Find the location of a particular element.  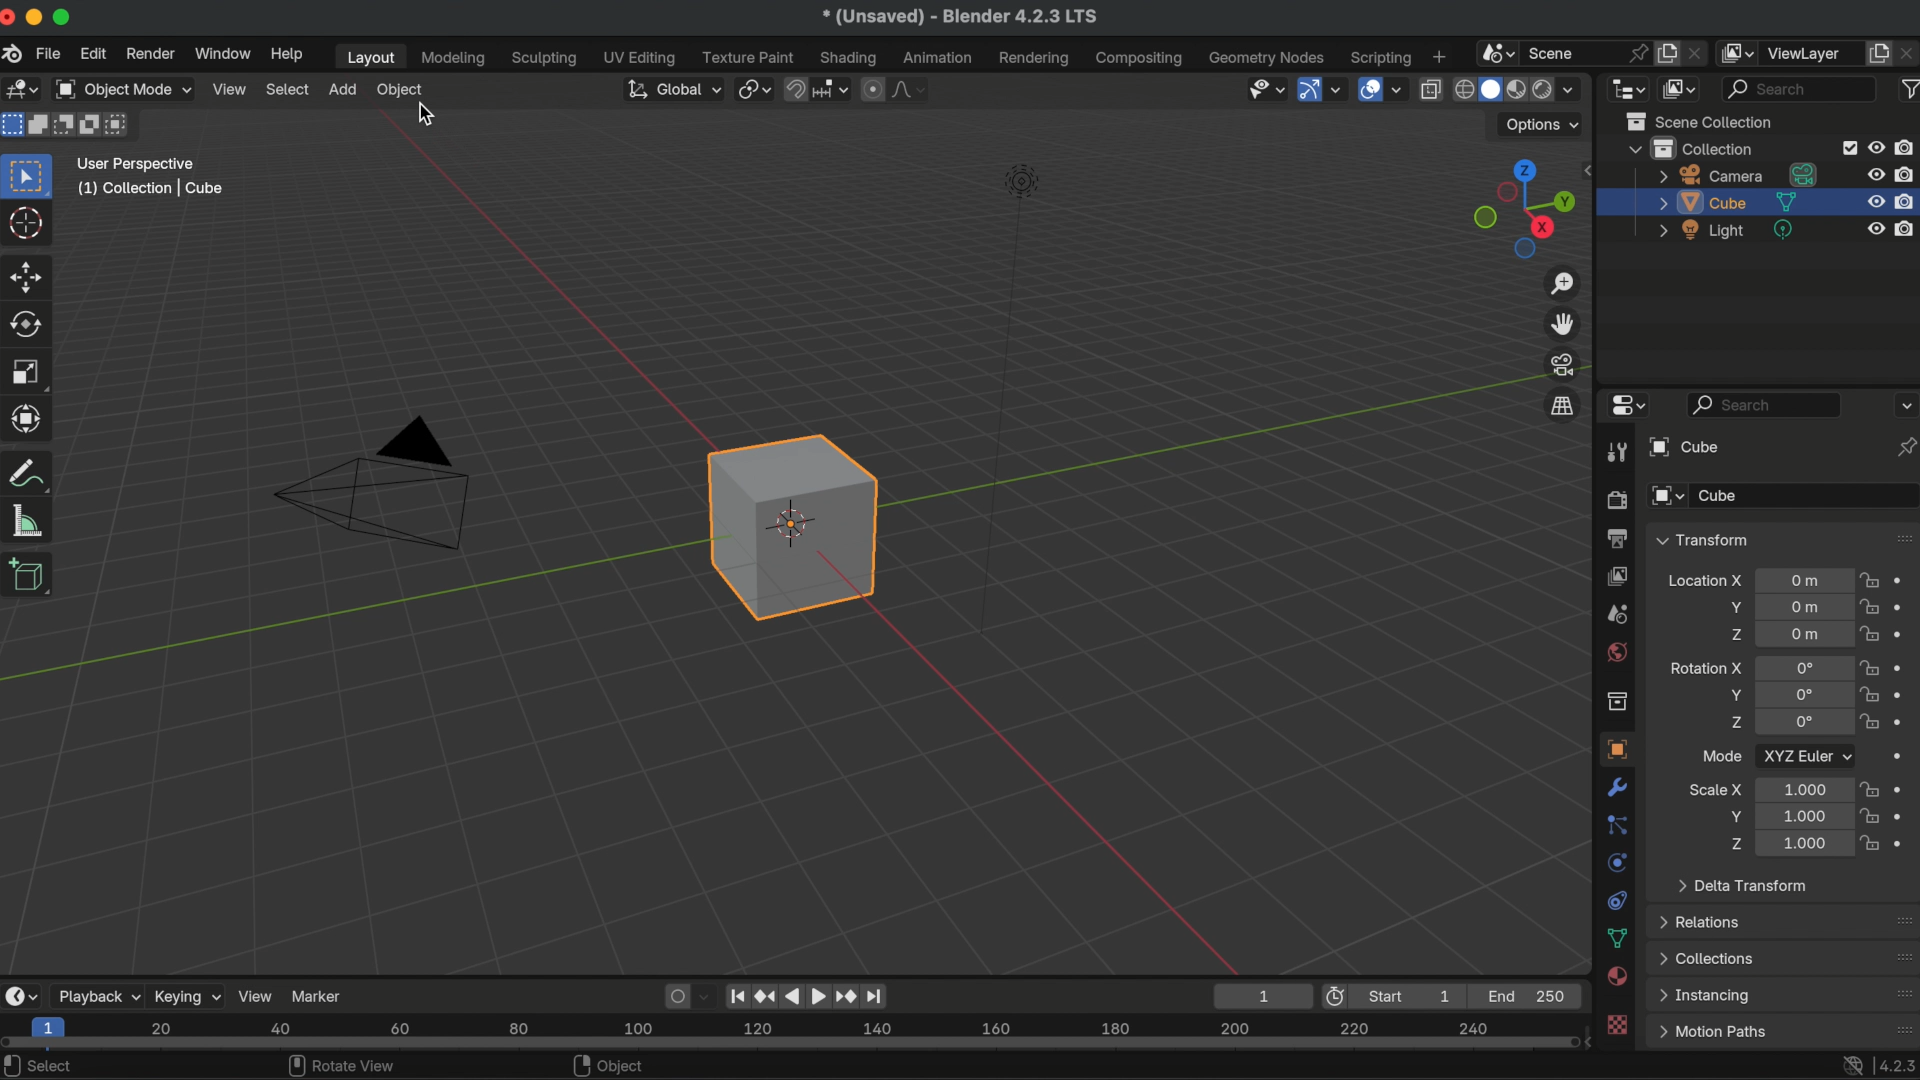

snapping is located at coordinates (833, 88).